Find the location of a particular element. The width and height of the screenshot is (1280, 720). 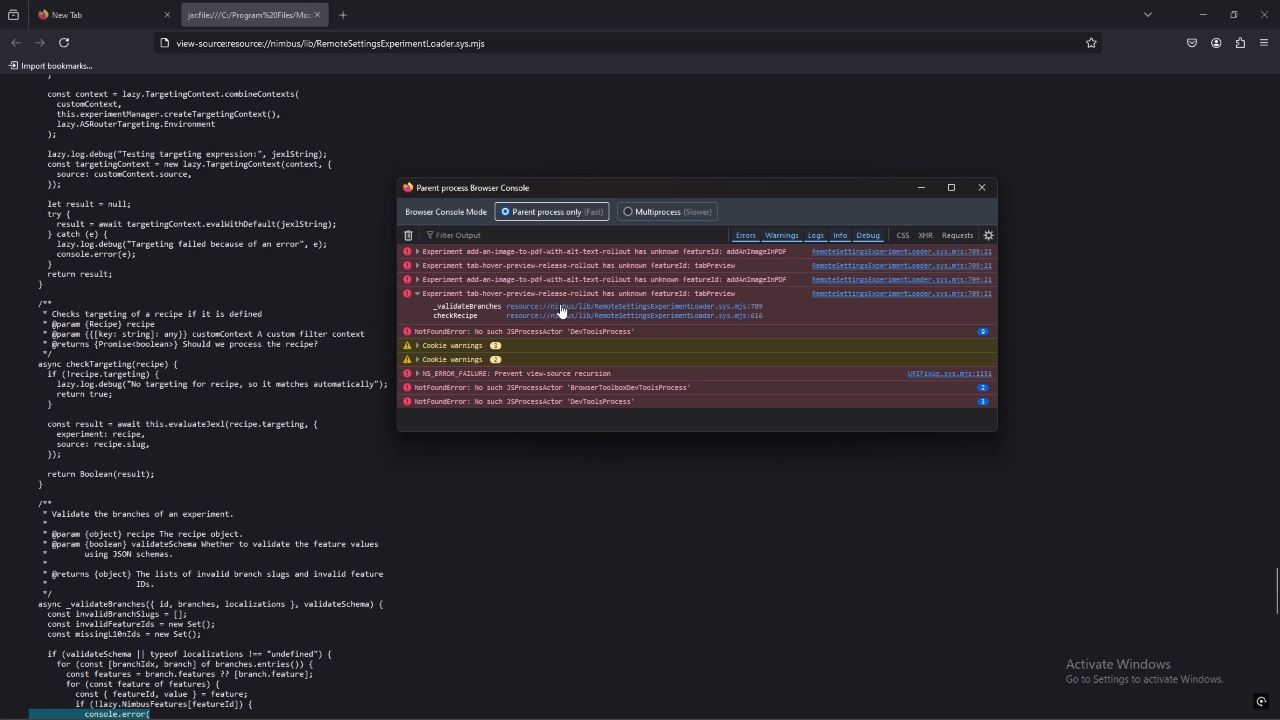

errors is located at coordinates (746, 235).